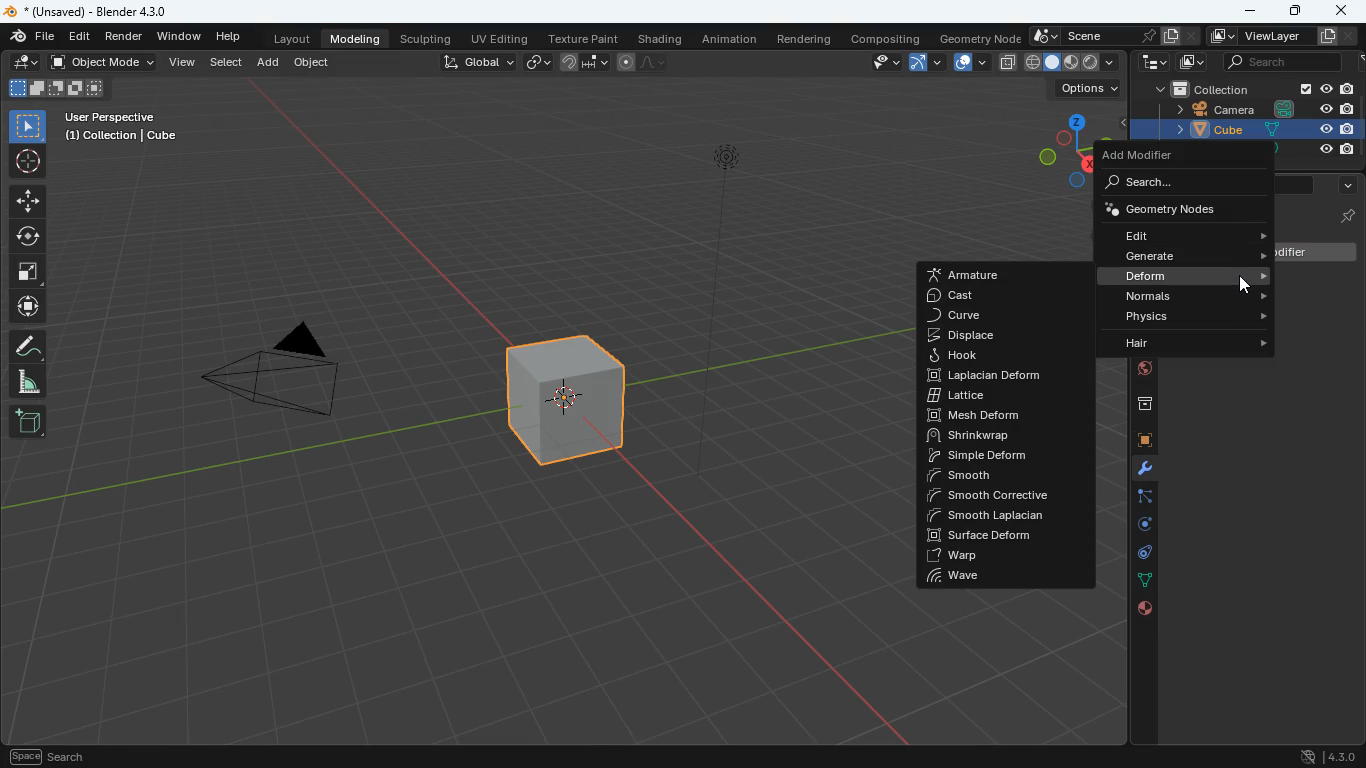 The width and height of the screenshot is (1366, 768). Describe the element at coordinates (983, 458) in the screenshot. I see `simple` at that location.